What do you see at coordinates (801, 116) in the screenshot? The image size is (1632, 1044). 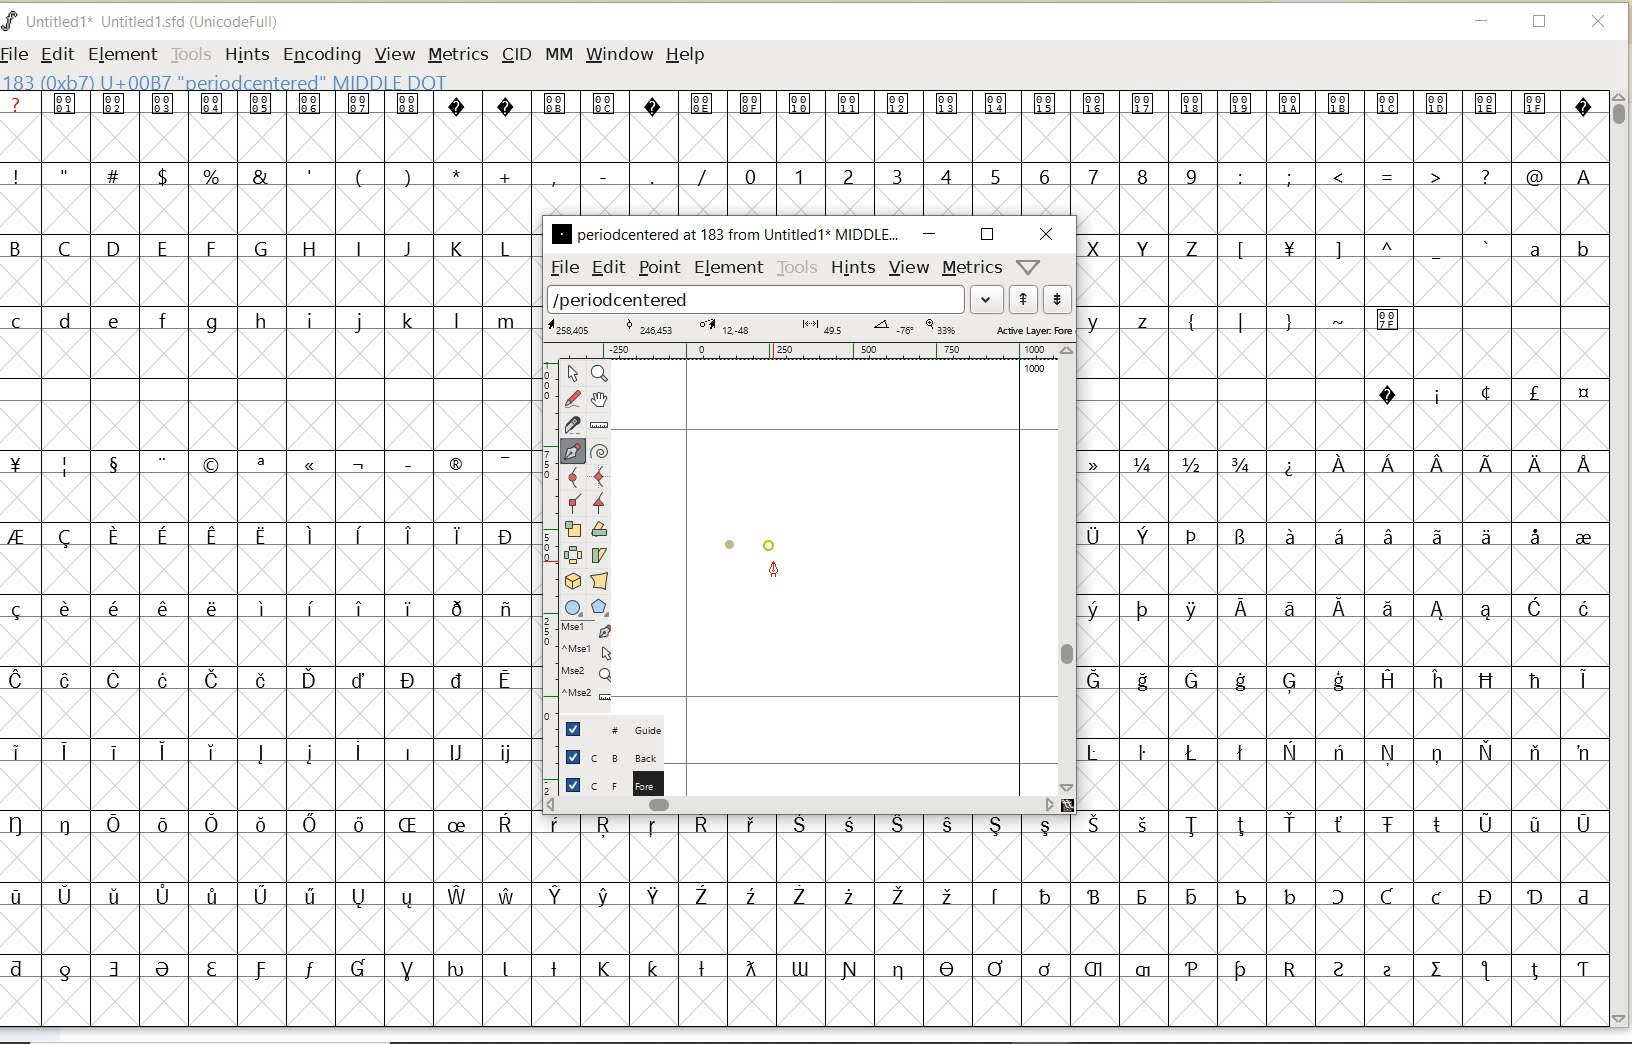 I see `special characters` at bounding box center [801, 116].